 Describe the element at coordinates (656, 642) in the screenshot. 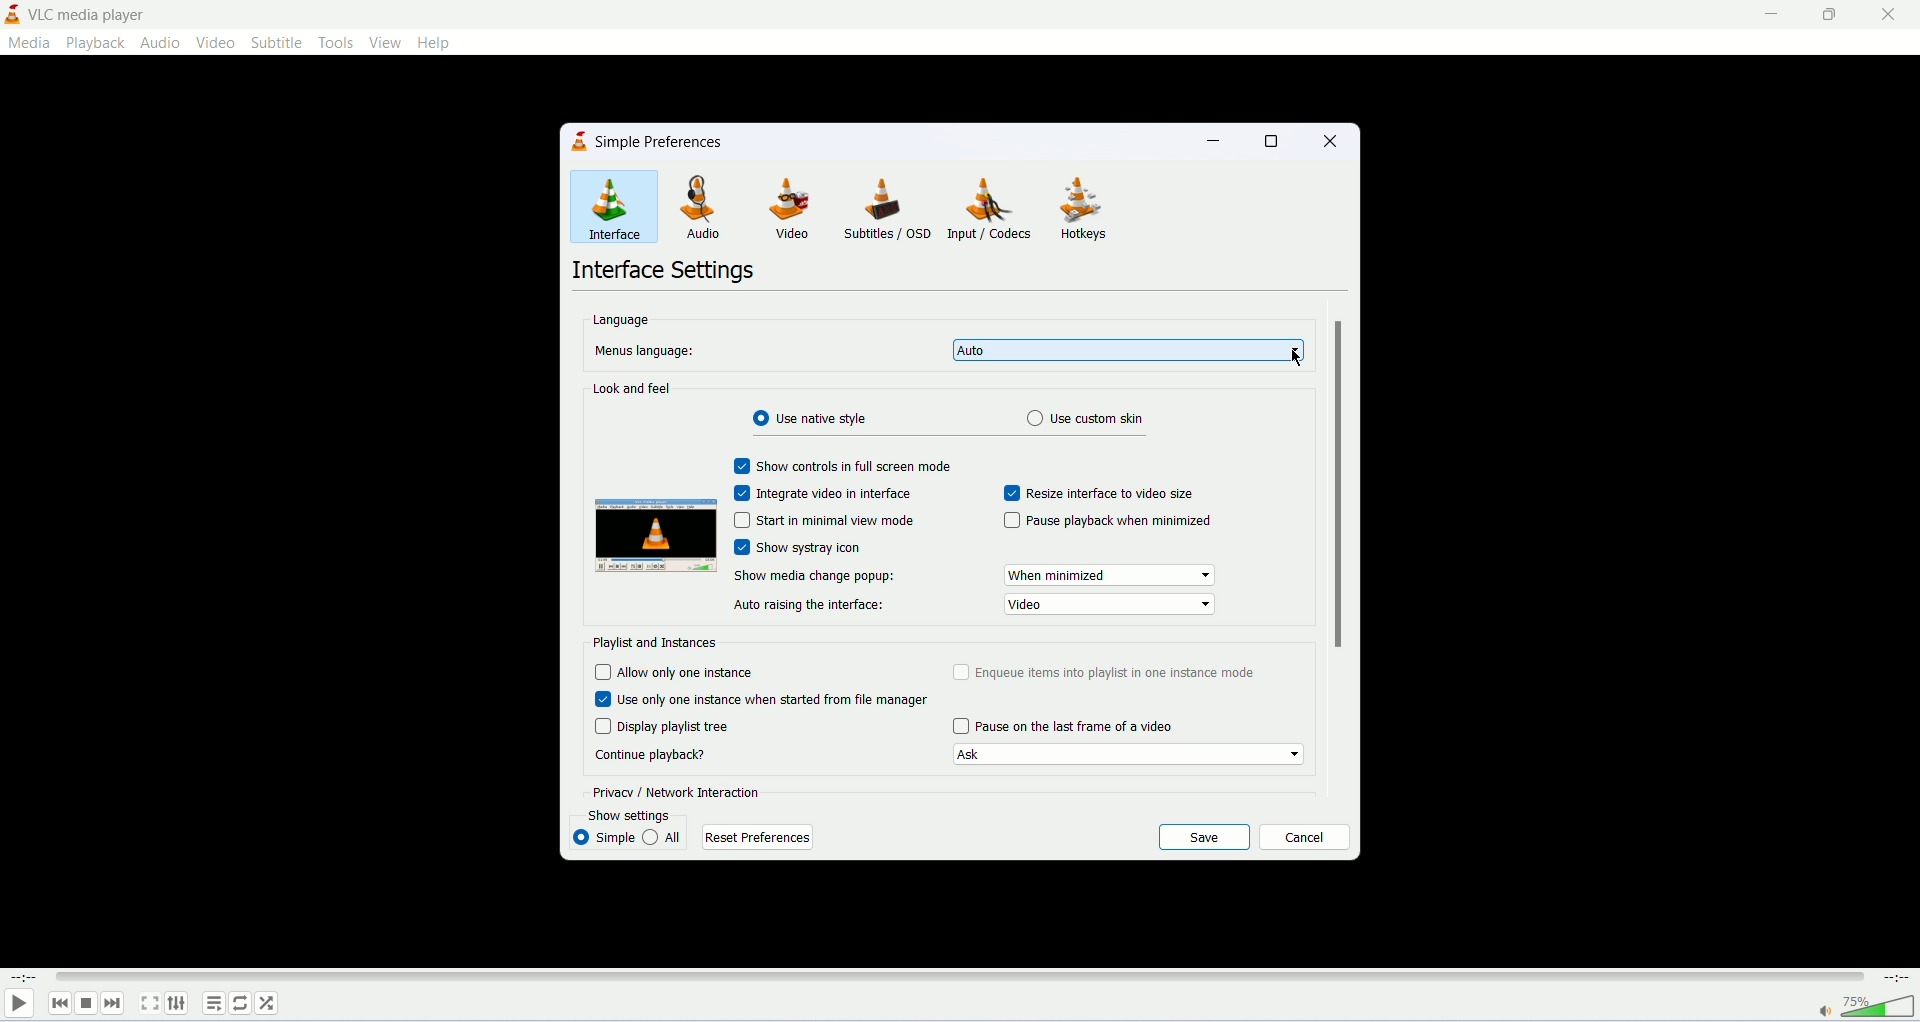

I see `playlist and instances` at that location.